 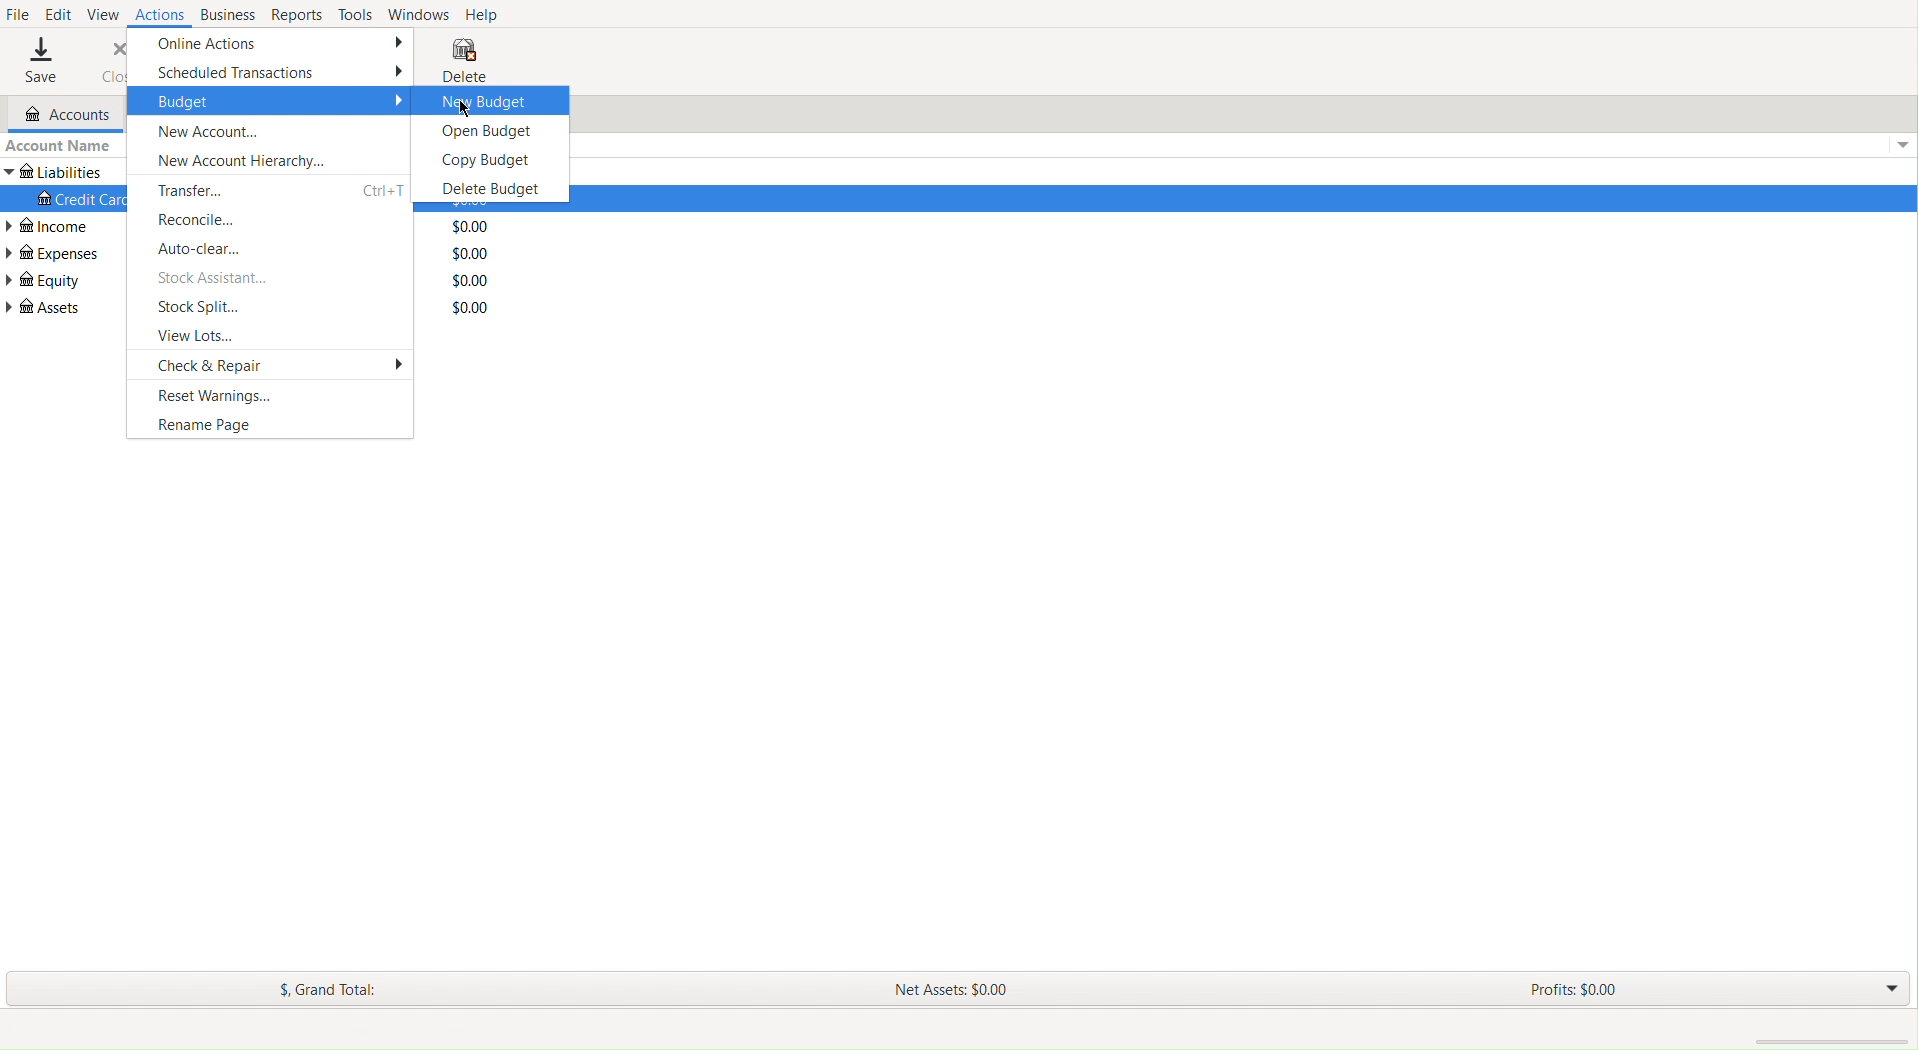 I want to click on New Account Heirarchy, so click(x=234, y=158).